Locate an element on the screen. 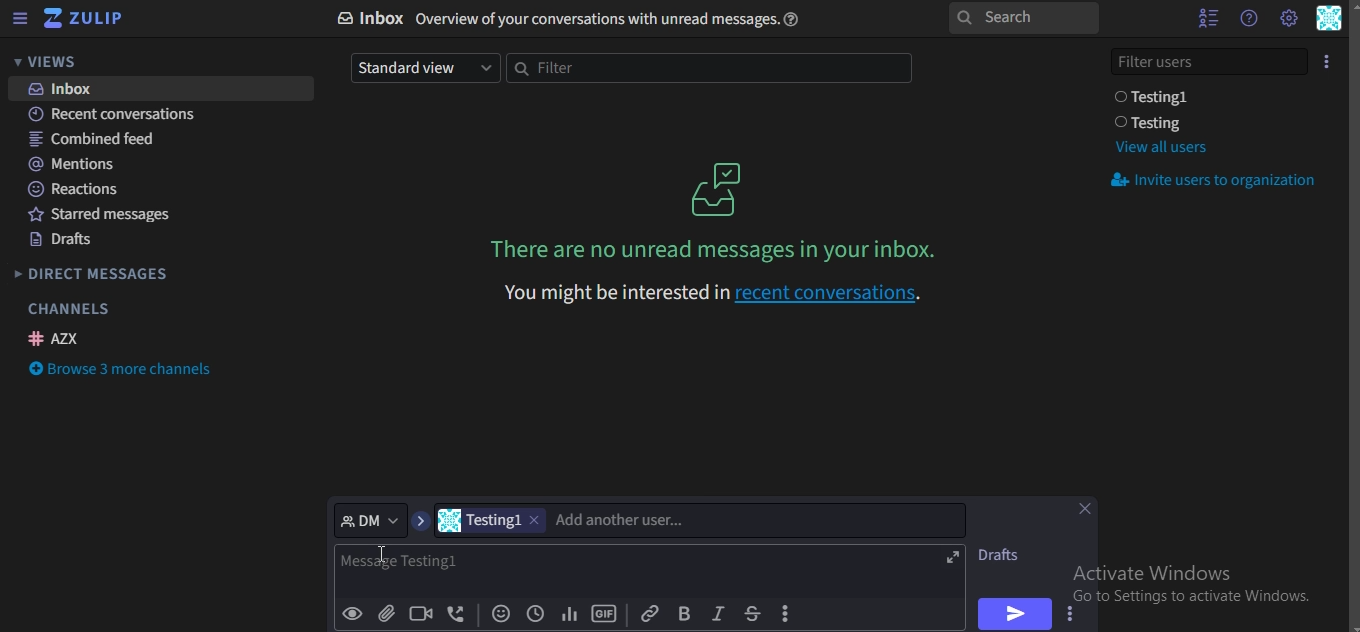 This screenshot has height=632, width=1360. strikethrough is located at coordinates (751, 613).